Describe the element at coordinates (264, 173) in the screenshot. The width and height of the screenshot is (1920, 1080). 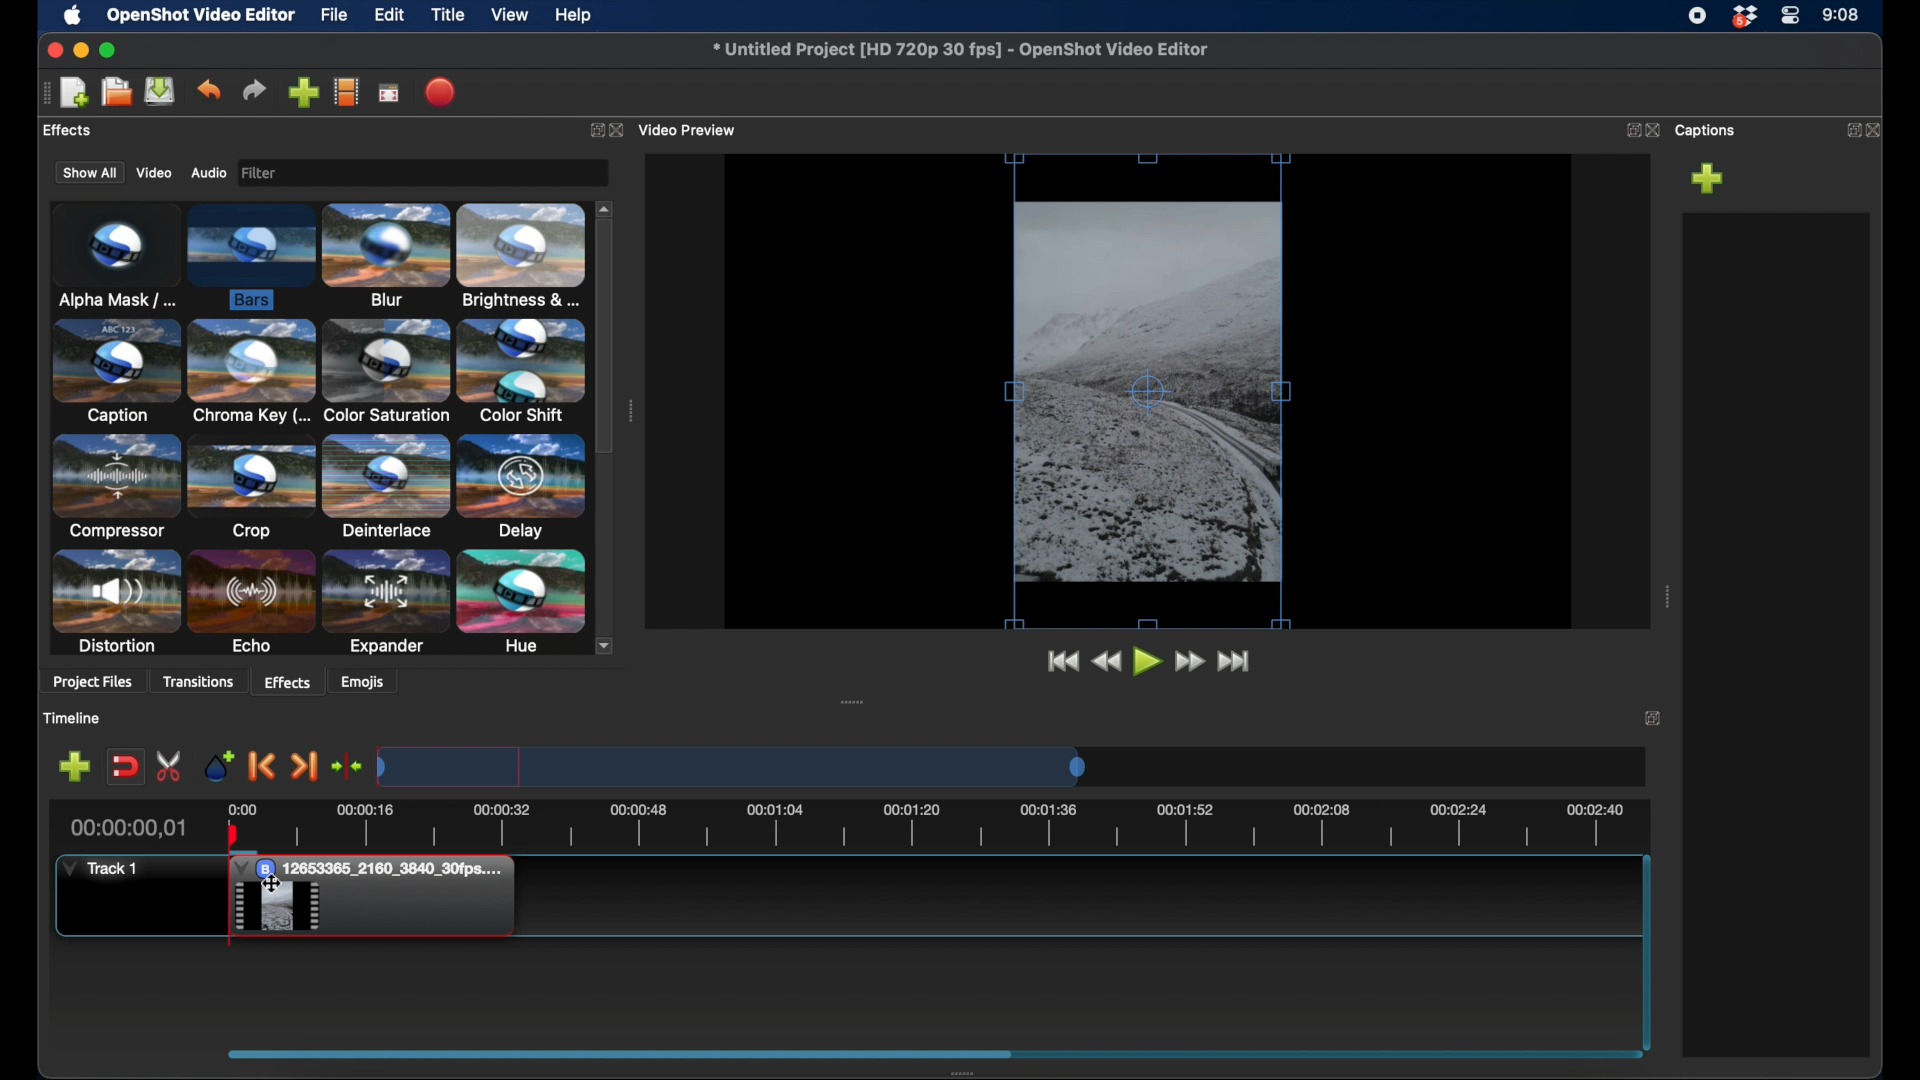
I see `image` at that location.